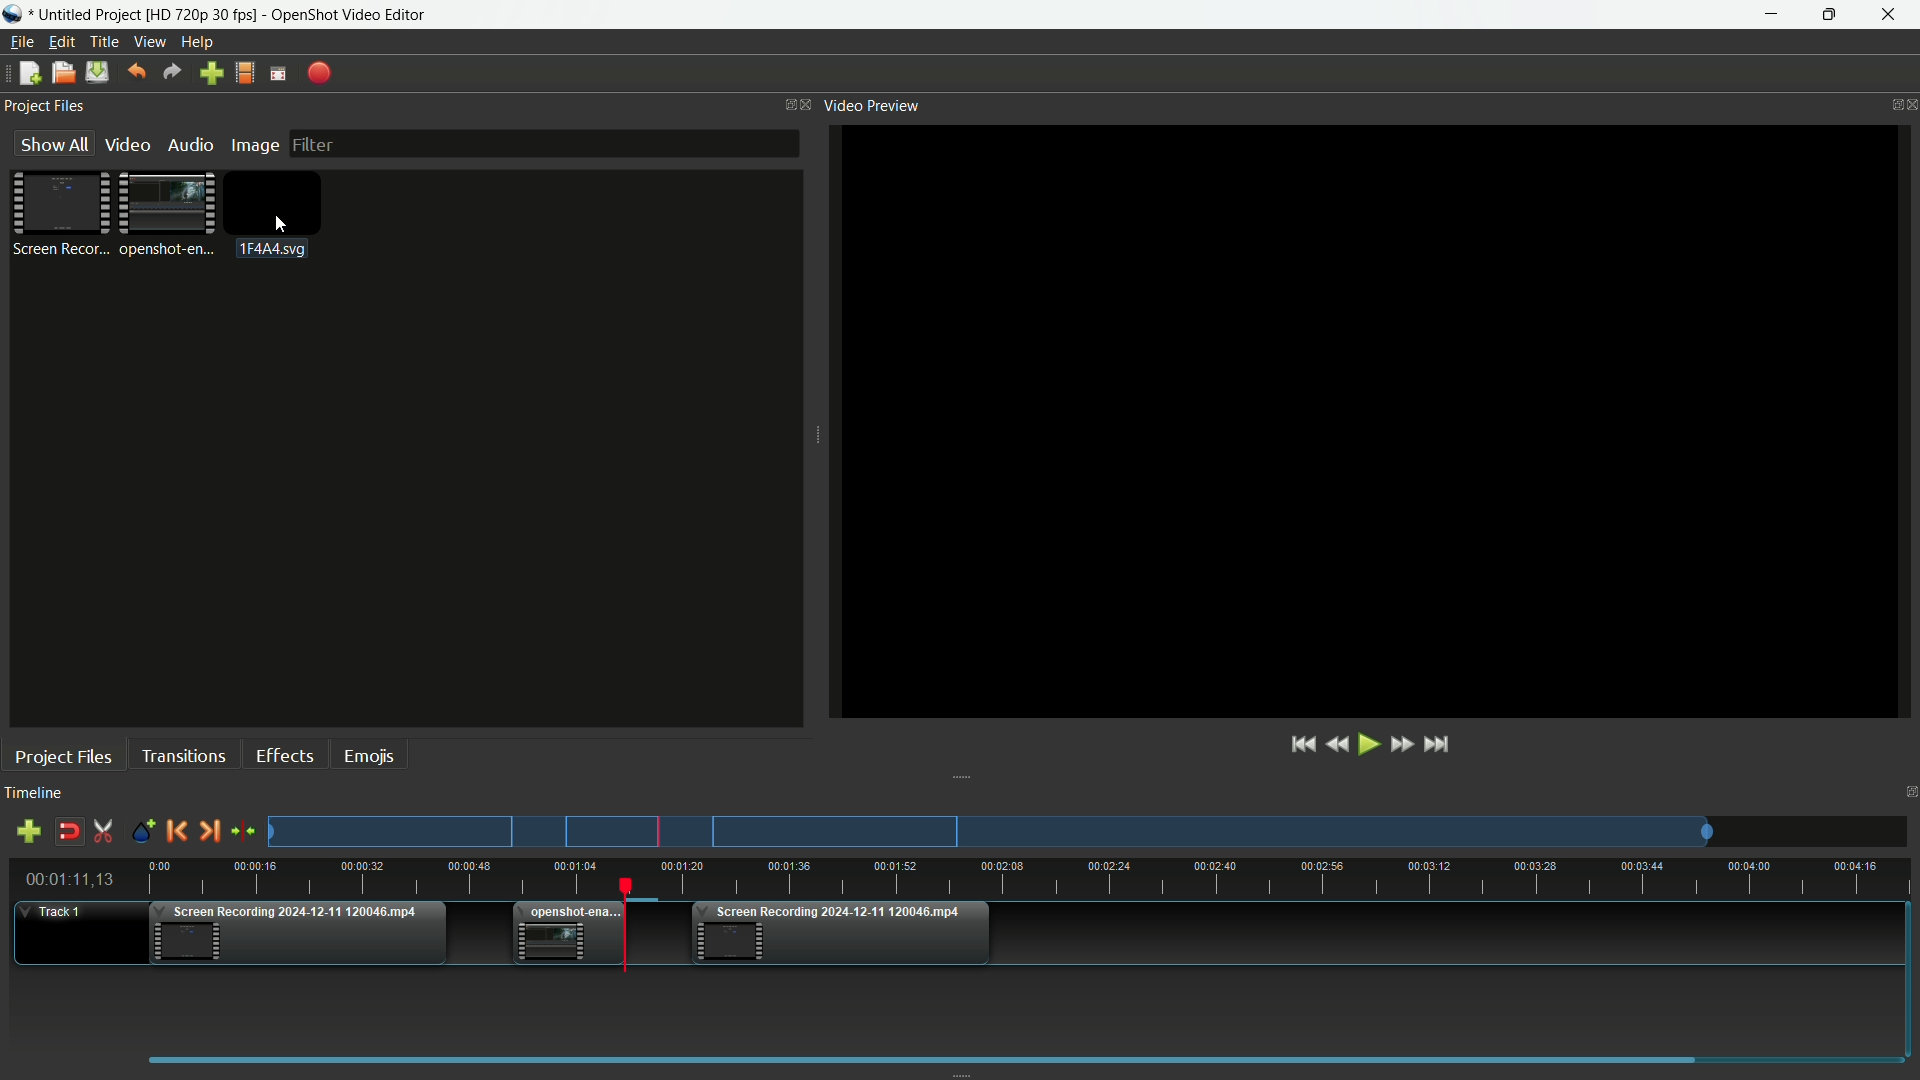  What do you see at coordinates (1371, 745) in the screenshot?
I see `Play or pause` at bounding box center [1371, 745].